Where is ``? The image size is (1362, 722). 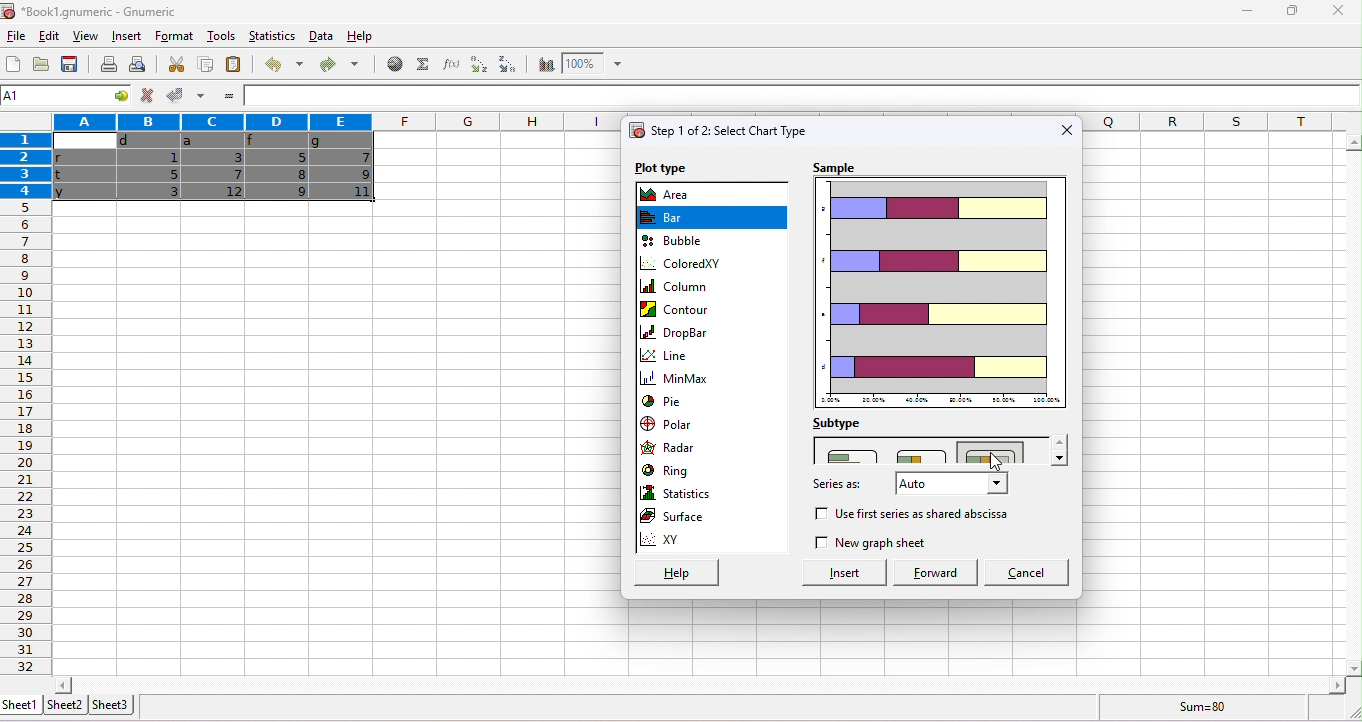  is located at coordinates (684, 495).